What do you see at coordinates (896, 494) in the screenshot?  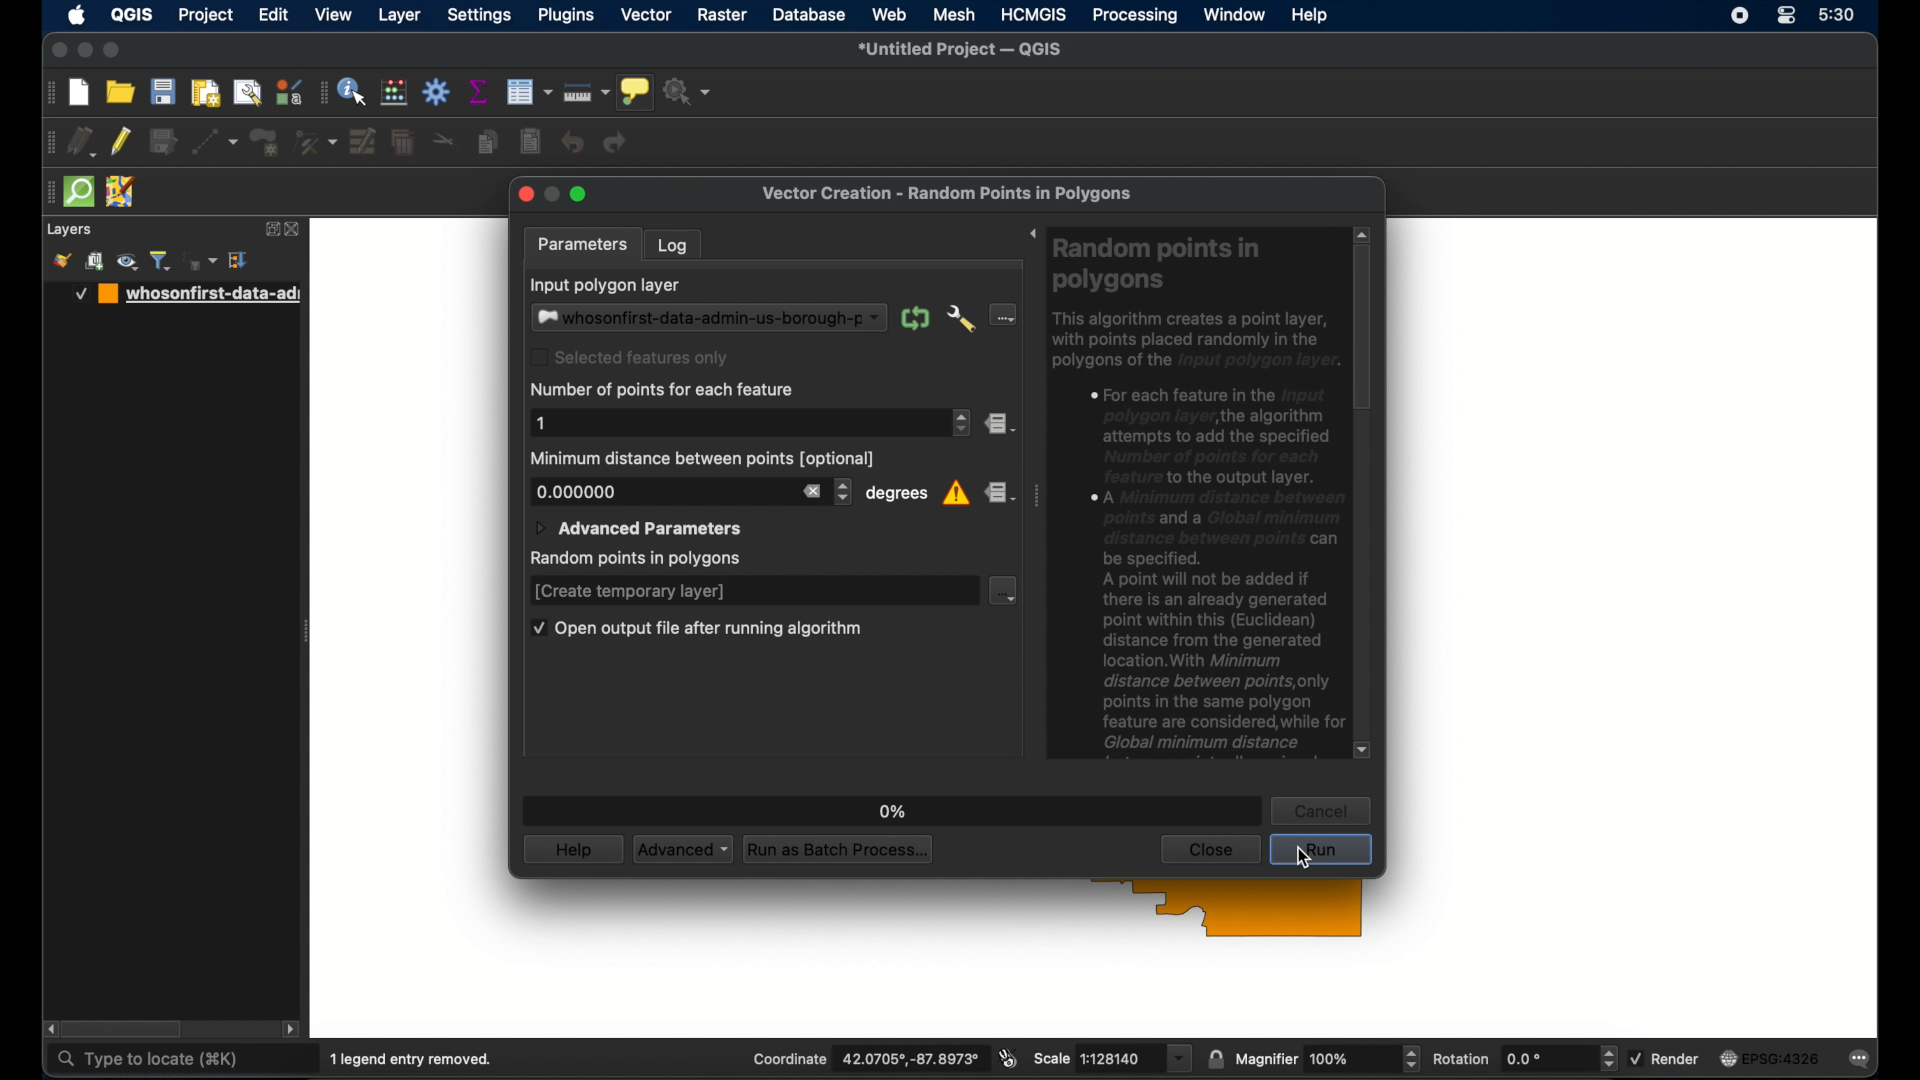 I see `degrees` at bounding box center [896, 494].